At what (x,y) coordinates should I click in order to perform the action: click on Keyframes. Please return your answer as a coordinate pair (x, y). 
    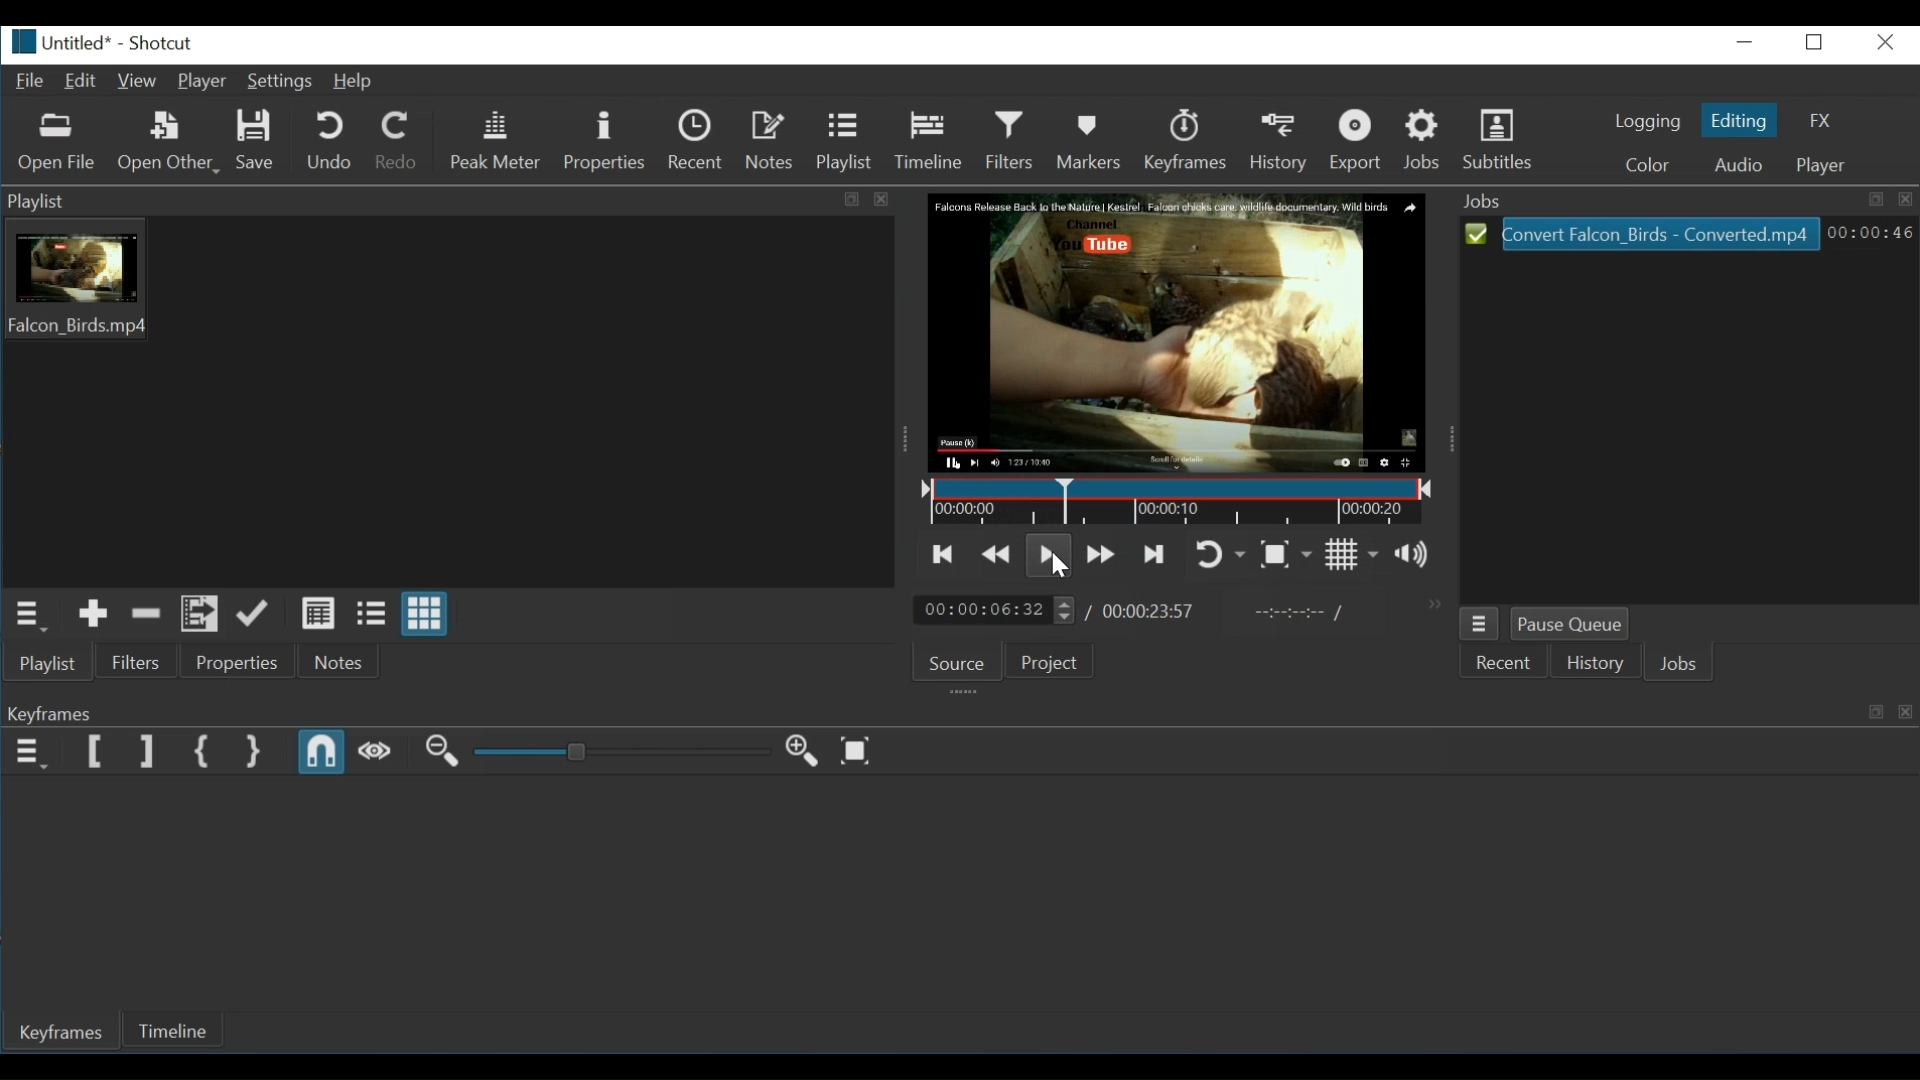
    Looking at the image, I should click on (962, 711).